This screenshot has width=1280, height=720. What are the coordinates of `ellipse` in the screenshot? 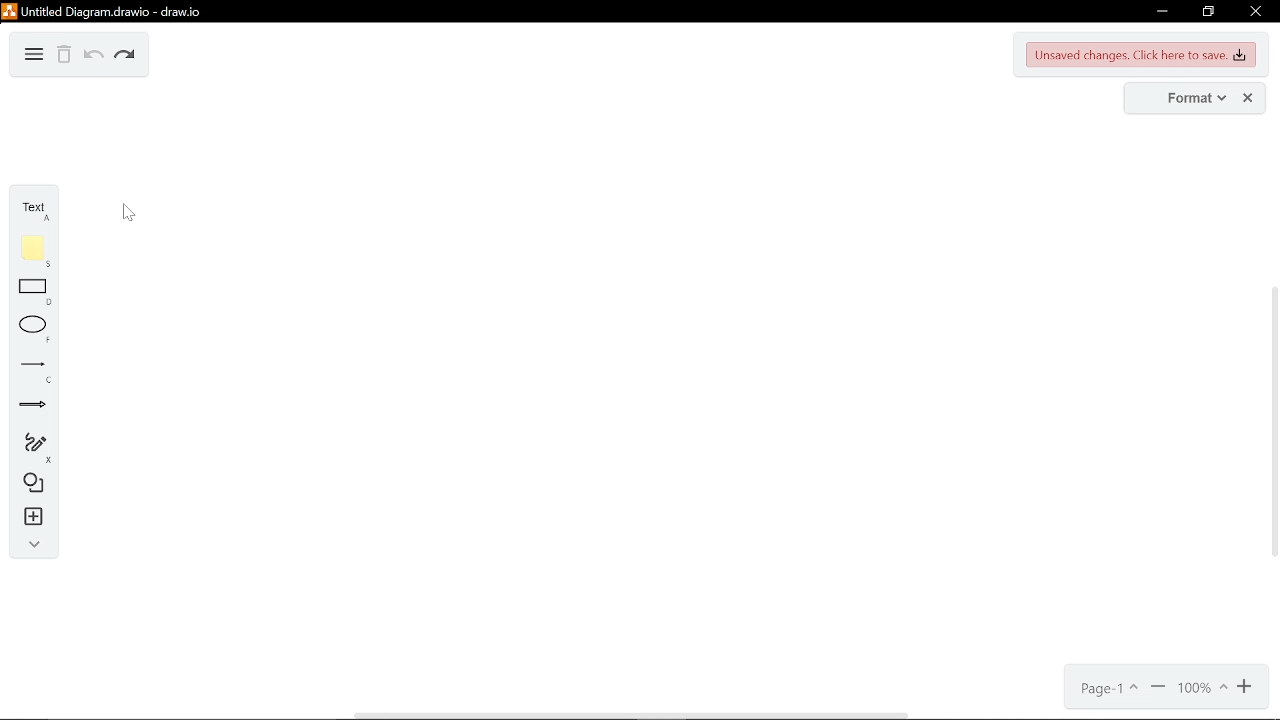 It's located at (37, 331).